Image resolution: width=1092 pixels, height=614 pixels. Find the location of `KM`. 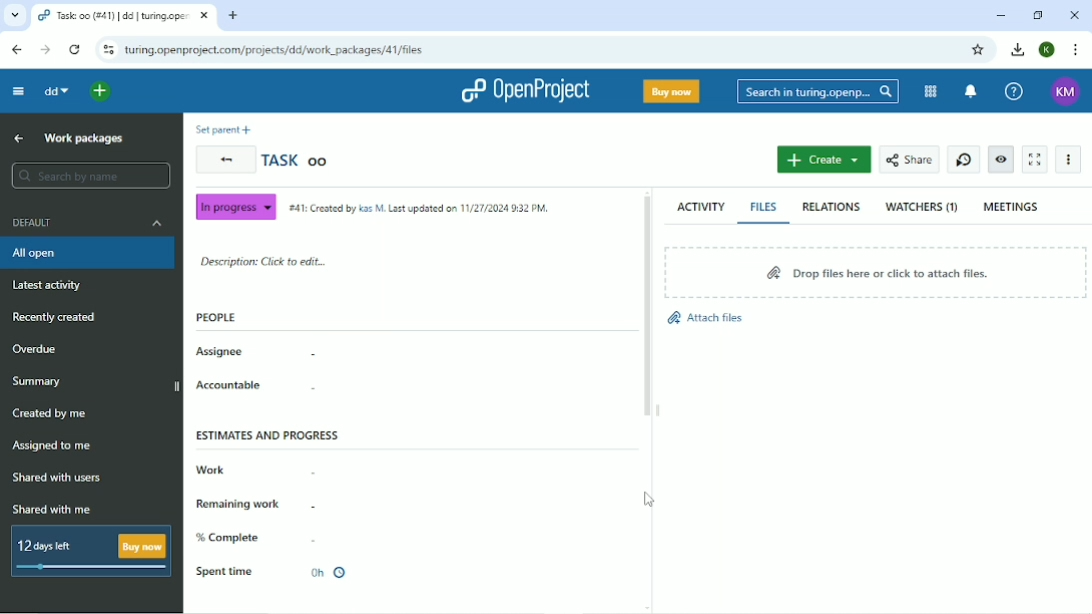

KM is located at coordinates (1063, 90).